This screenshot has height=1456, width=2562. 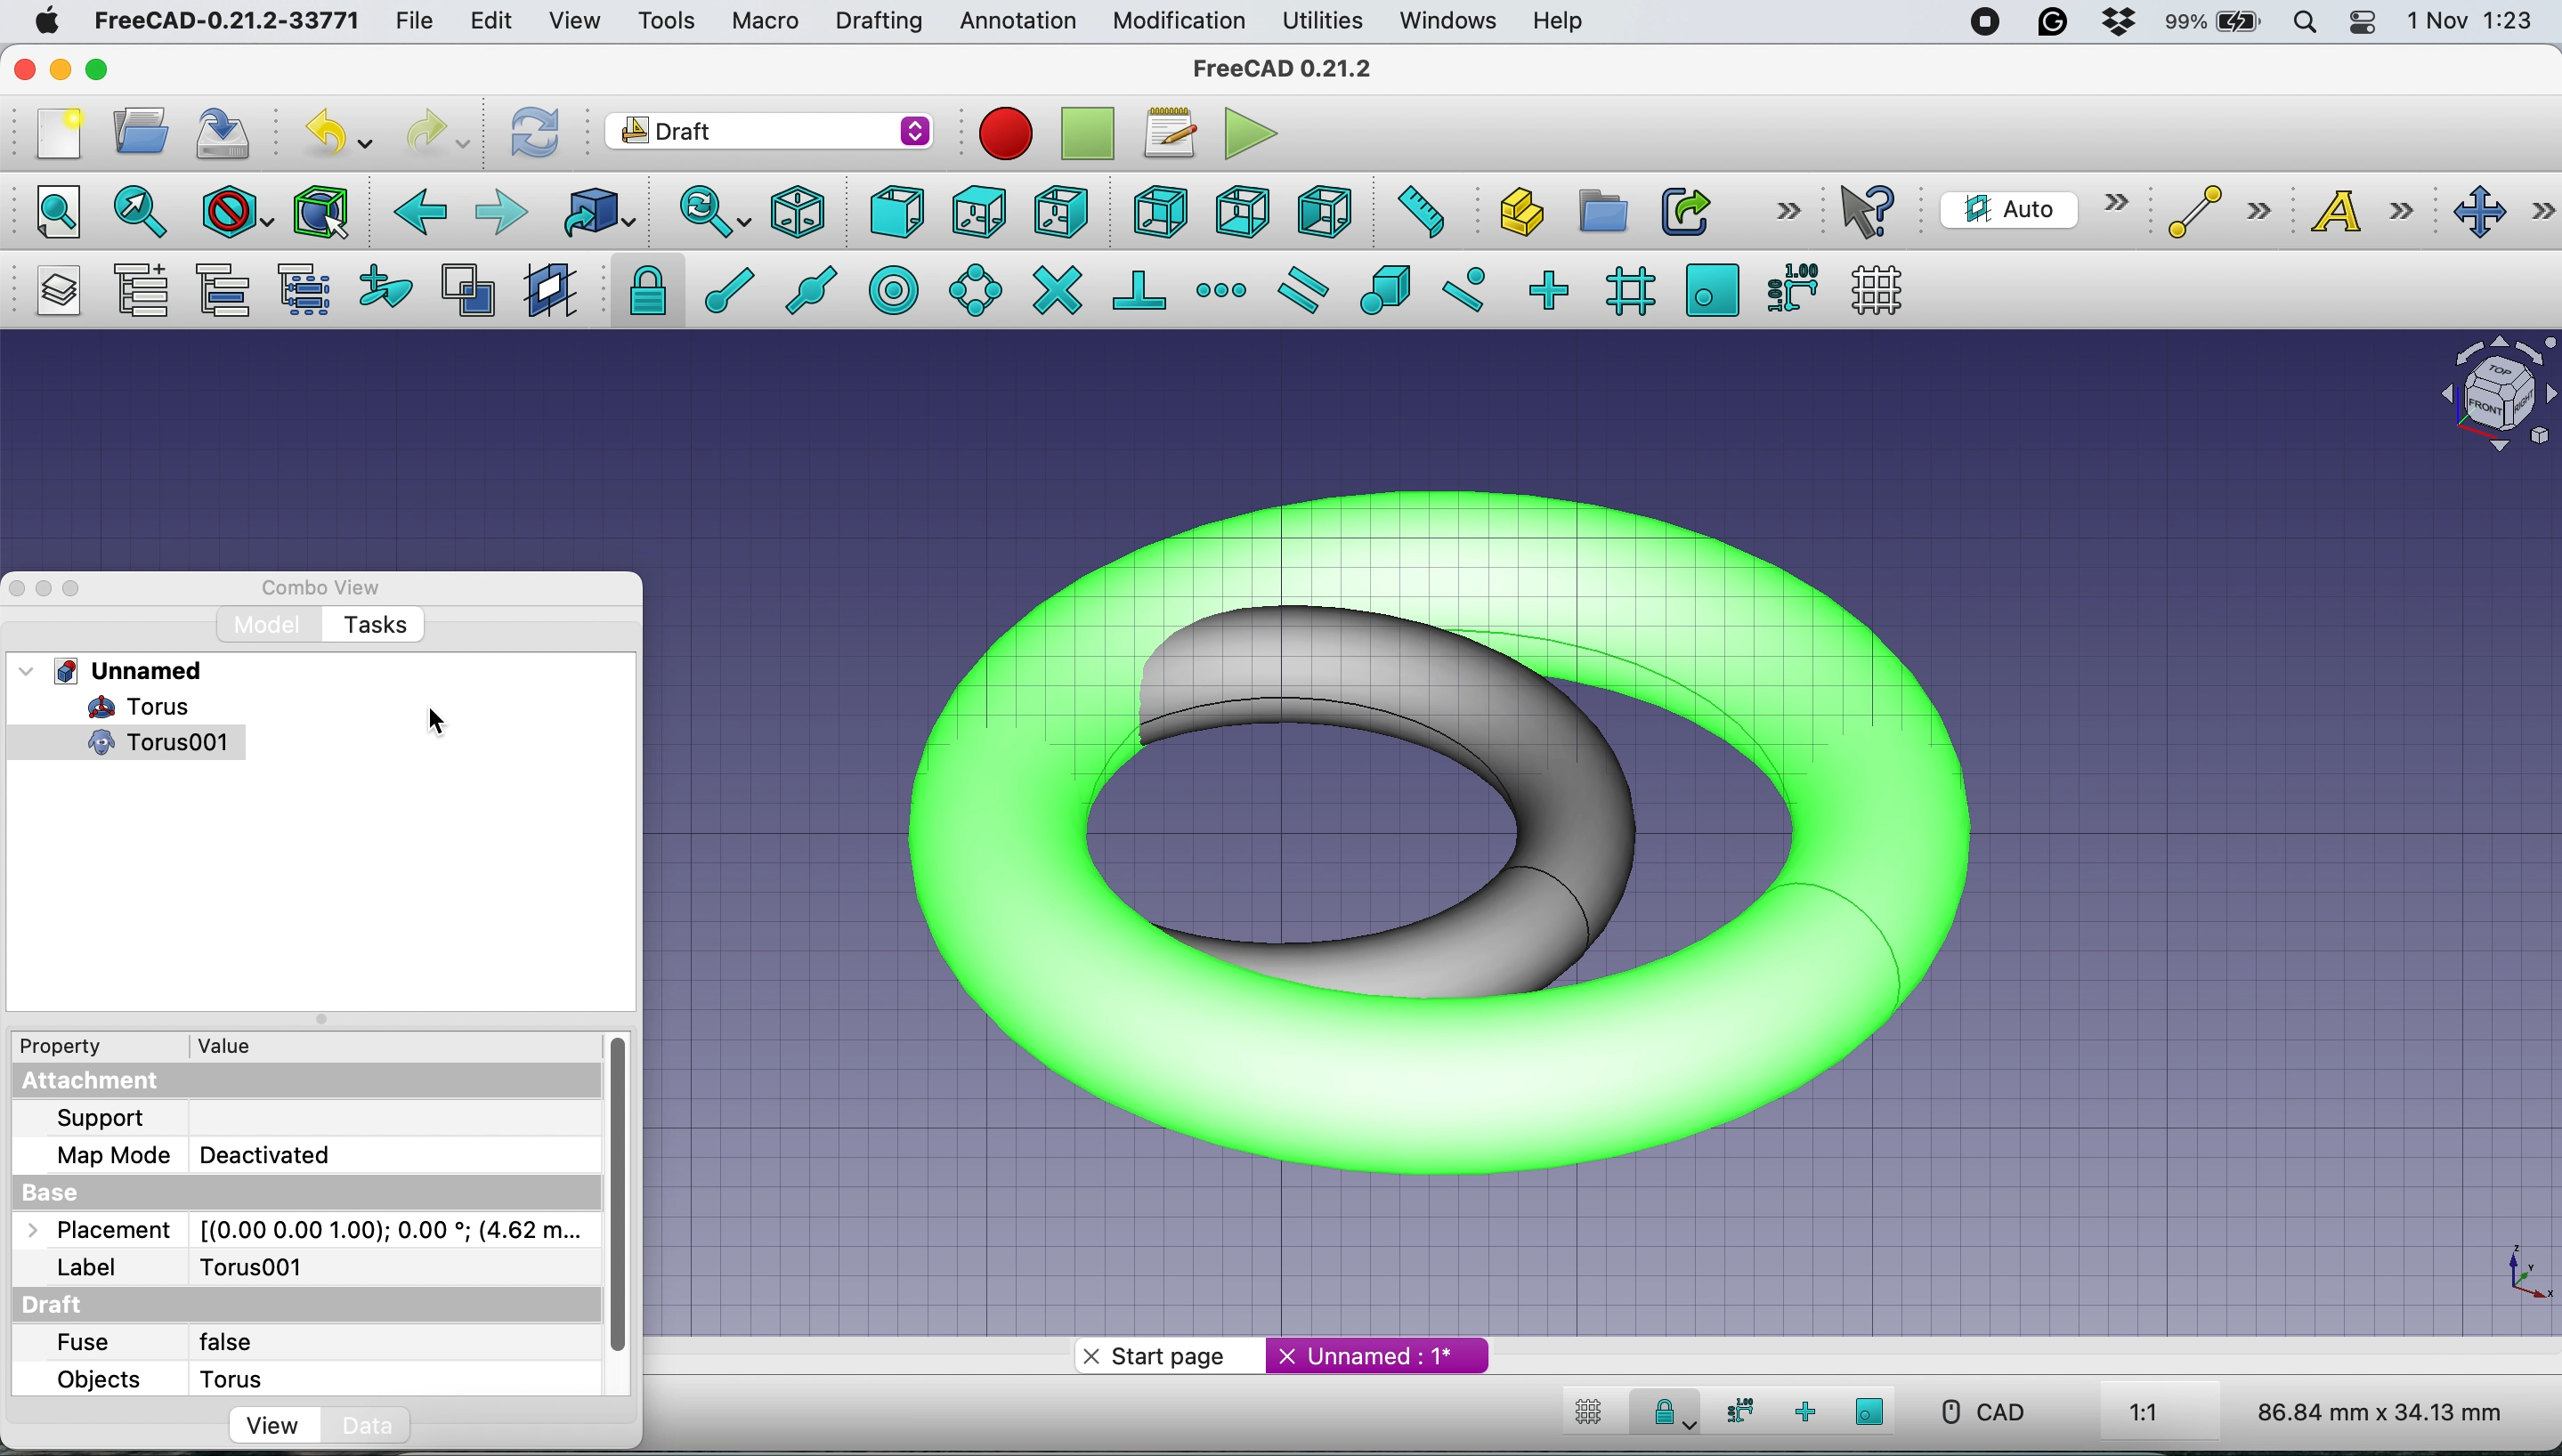 I want to click on combo view, so click(x=335, y=589).